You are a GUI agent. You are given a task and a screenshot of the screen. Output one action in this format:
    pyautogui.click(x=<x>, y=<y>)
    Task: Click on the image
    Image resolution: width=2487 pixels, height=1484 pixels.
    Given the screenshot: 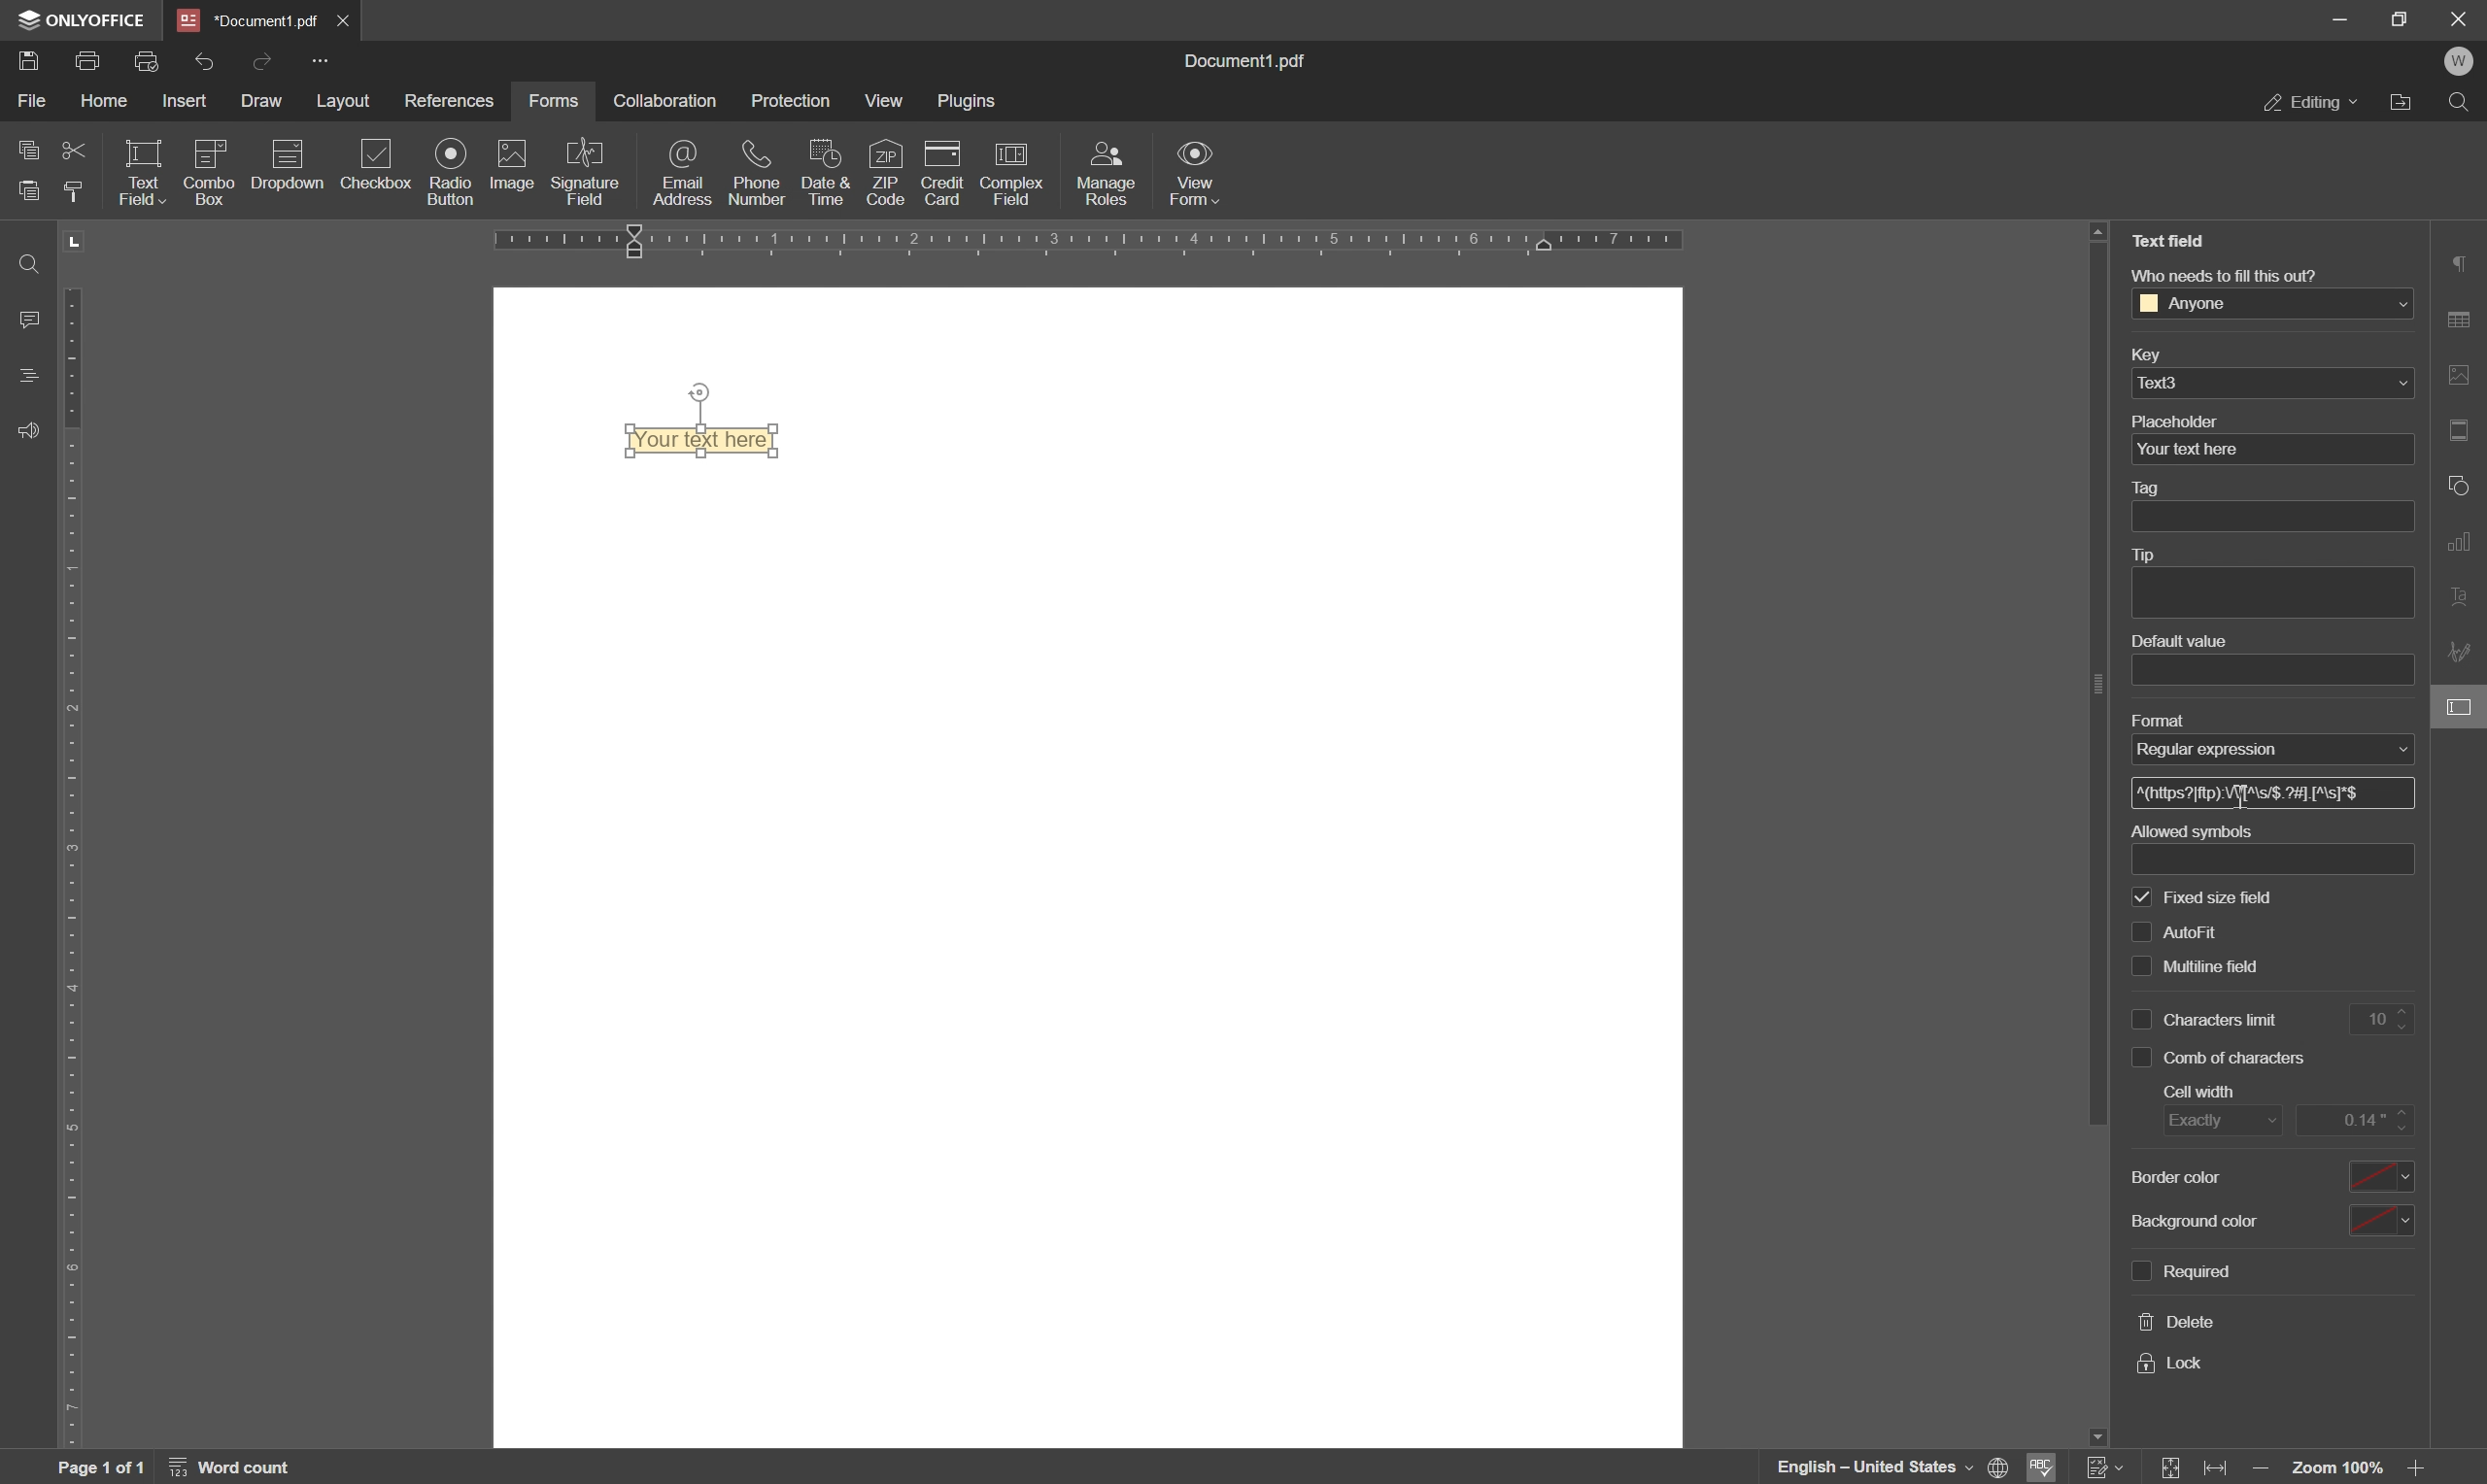 What is the action you would take?
    pyautogui.click(x=510, y=166)
    